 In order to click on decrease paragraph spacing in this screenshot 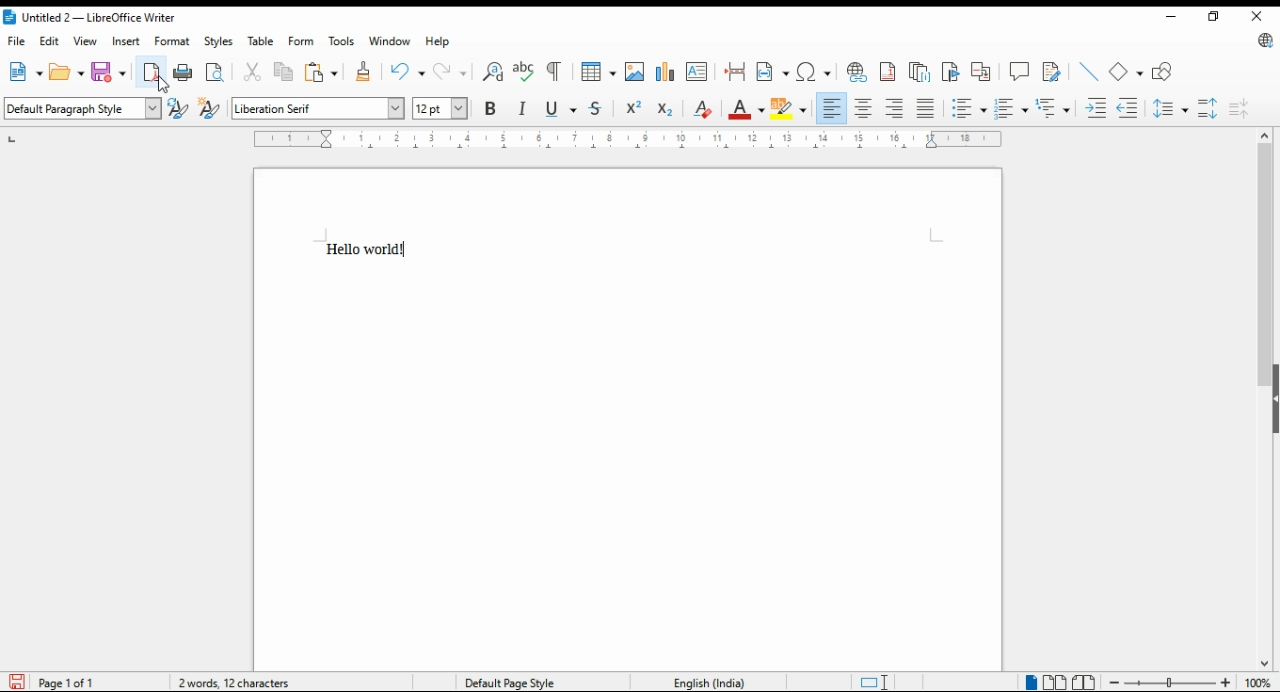, I will do `click(1242, 105)`.